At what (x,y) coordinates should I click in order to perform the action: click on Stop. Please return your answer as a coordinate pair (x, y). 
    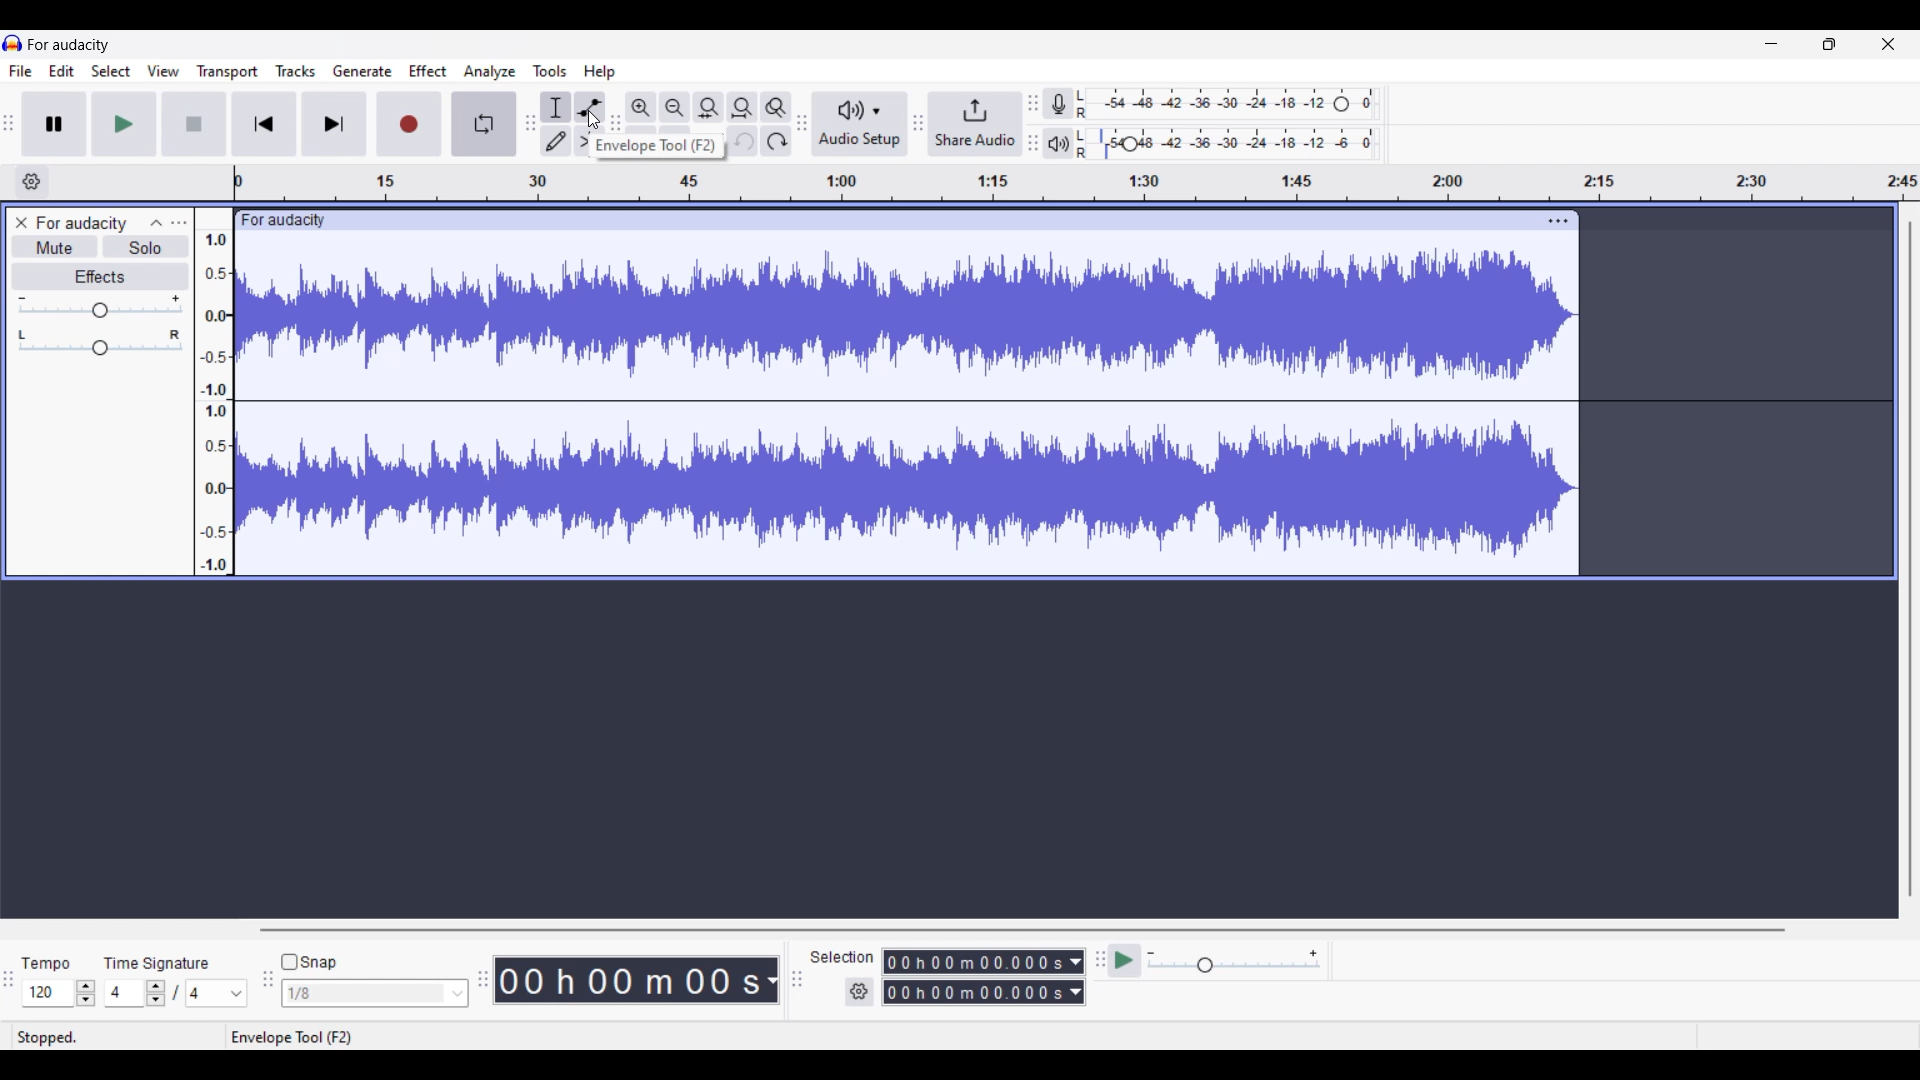
    Looking at the image, I should click on (195, 124).